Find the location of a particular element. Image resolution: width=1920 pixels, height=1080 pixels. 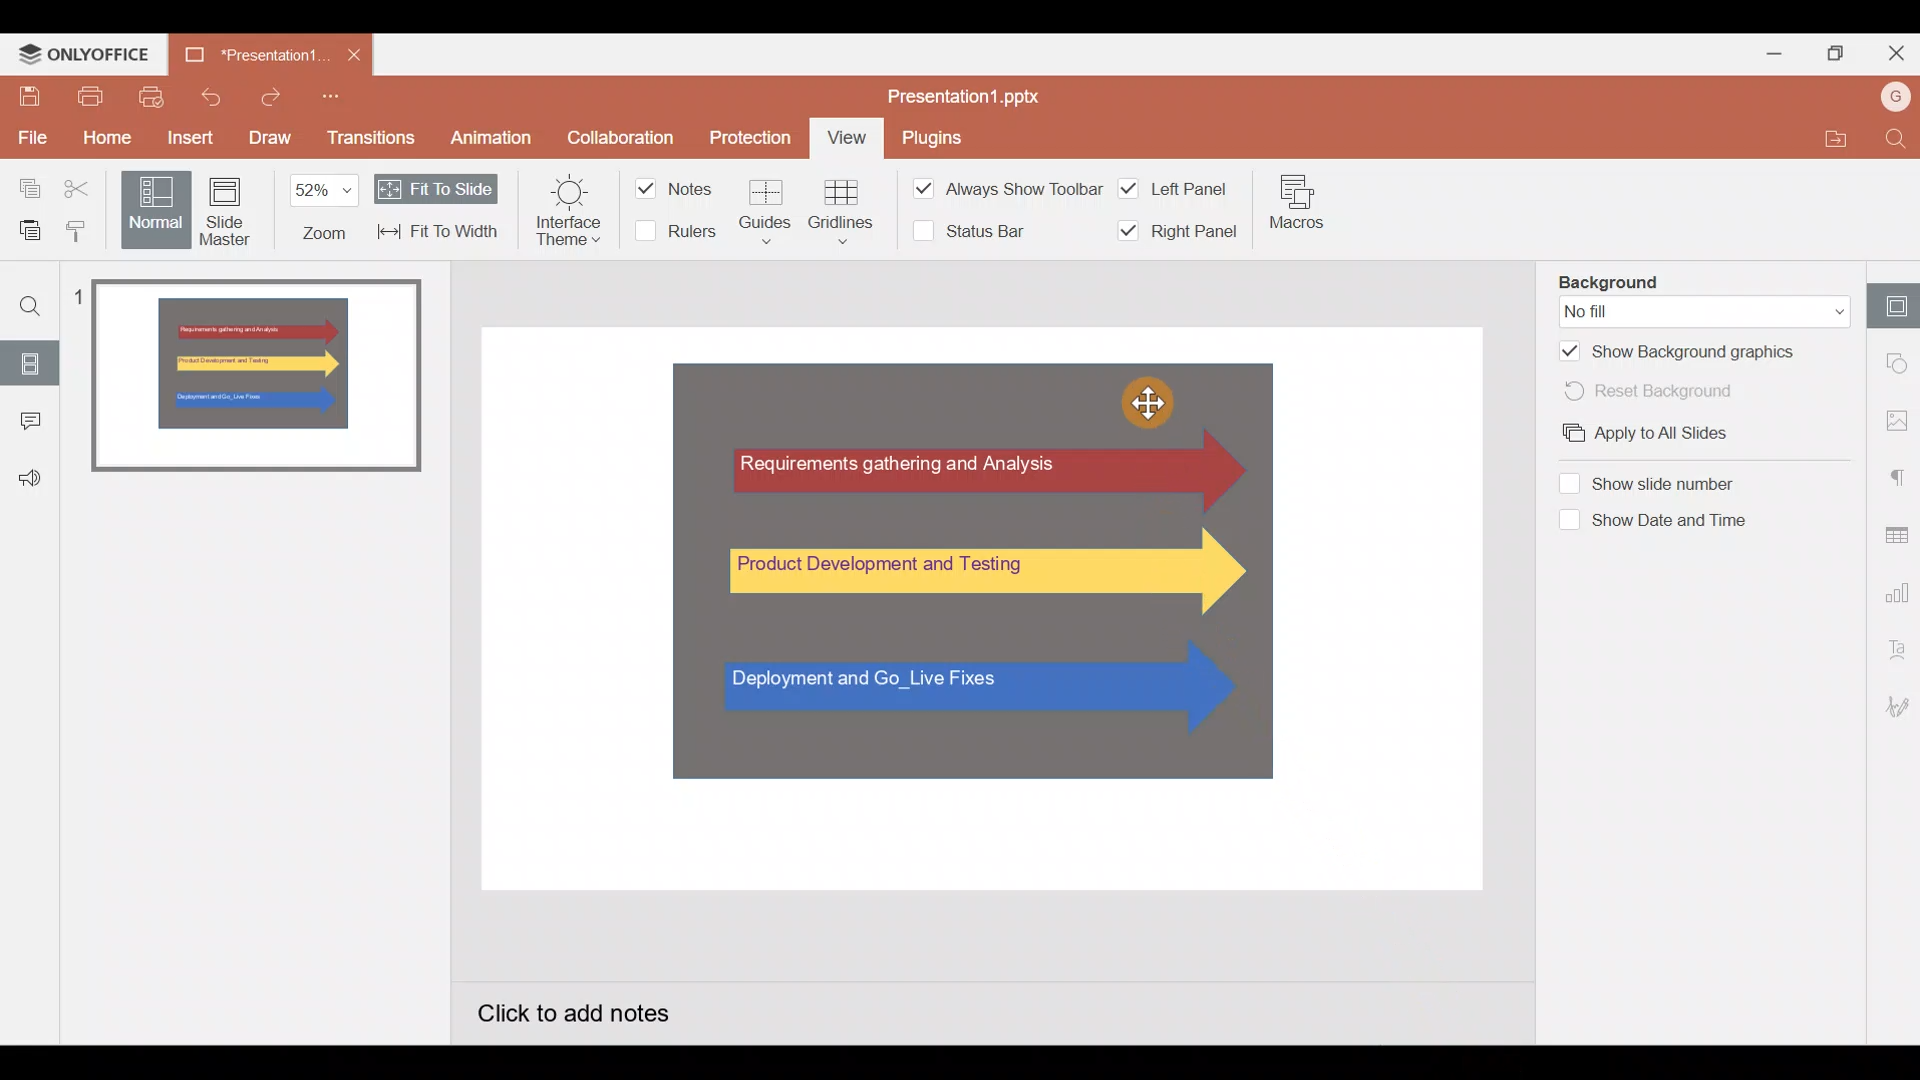

Shapes settings is located at coordinates (1895, 366).